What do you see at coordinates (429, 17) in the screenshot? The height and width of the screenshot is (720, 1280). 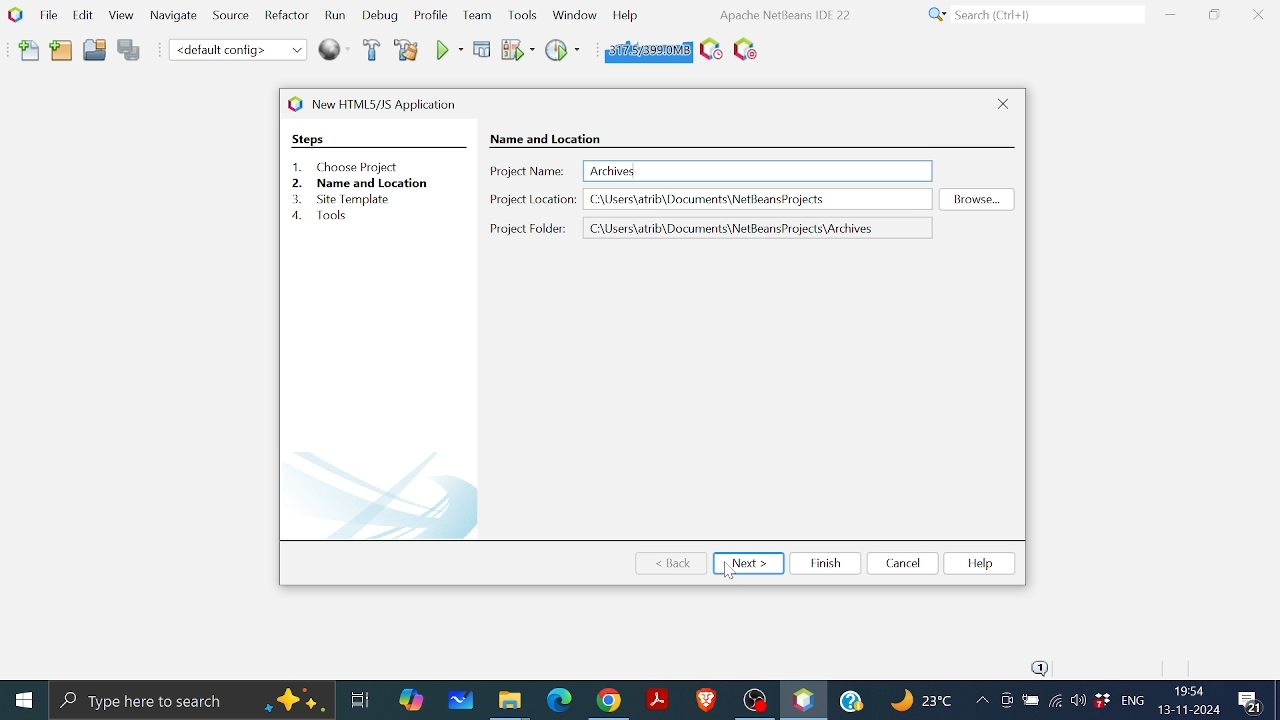 I see `Profile` at bounding box center [429, 17].